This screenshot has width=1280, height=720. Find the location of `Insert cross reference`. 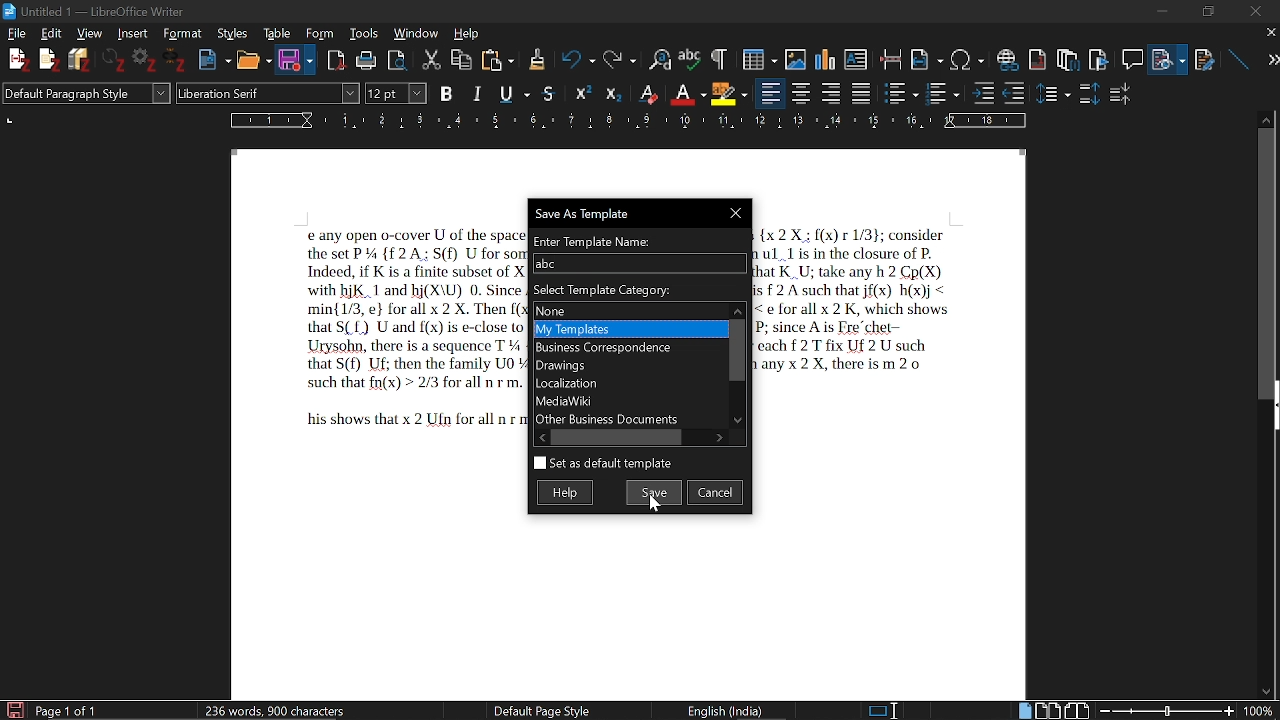

Insert cross reference is located at coordinates (1205, 55).